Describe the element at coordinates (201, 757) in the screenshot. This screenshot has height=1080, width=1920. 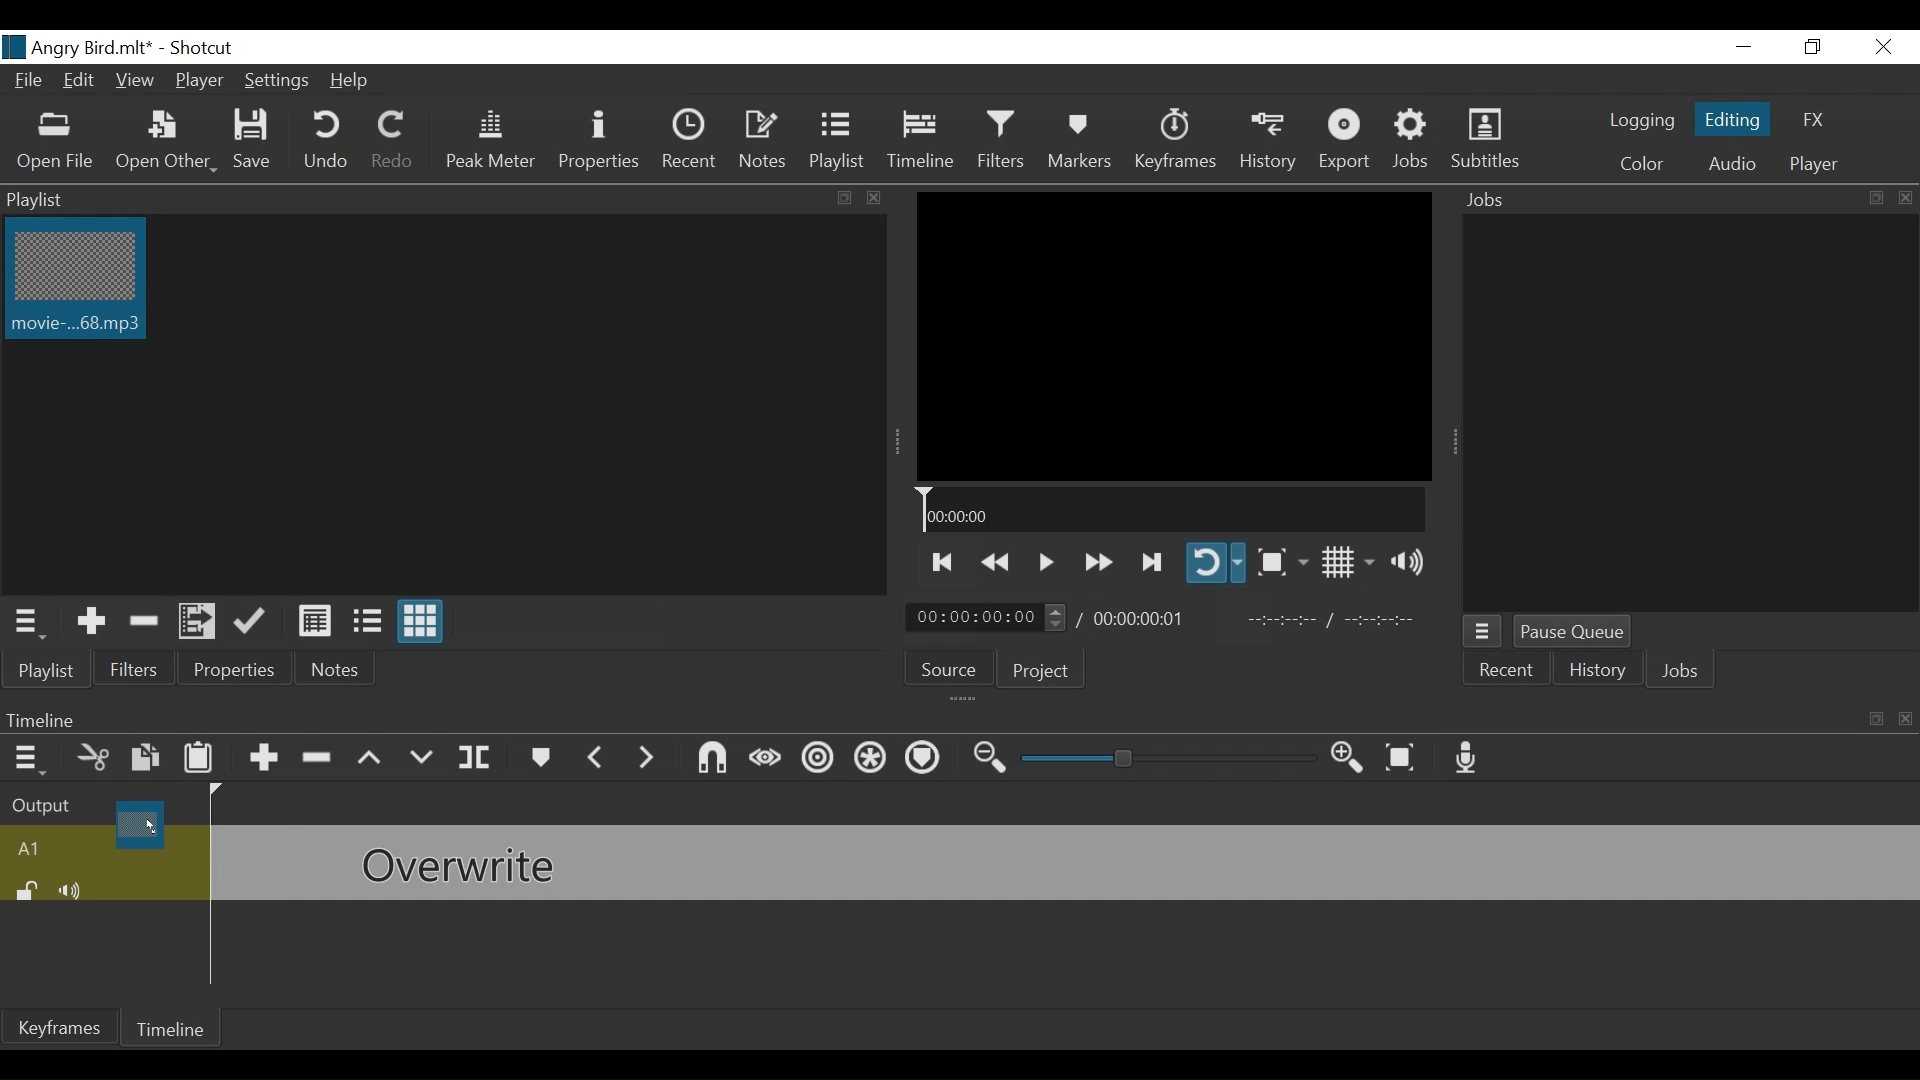
I see `Paste` at that location.